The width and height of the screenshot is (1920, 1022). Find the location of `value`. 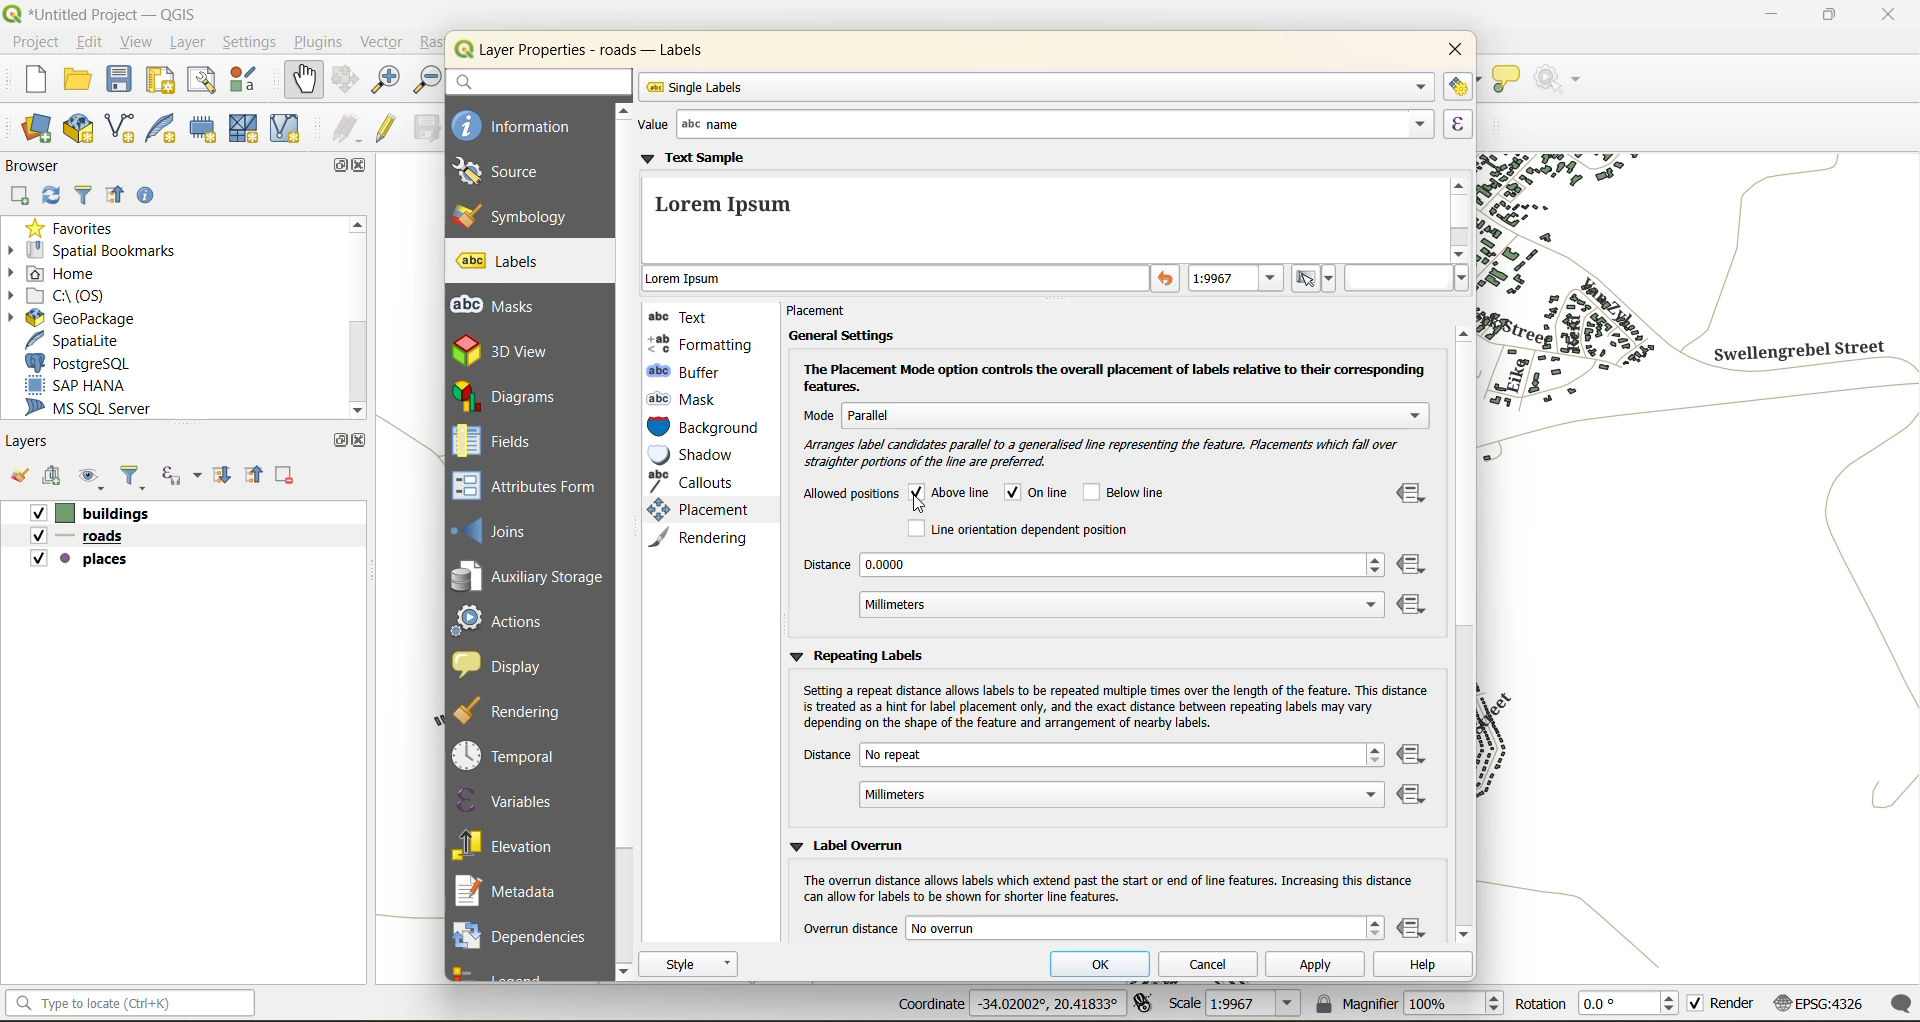

value is located at coordinates (1031, 125).